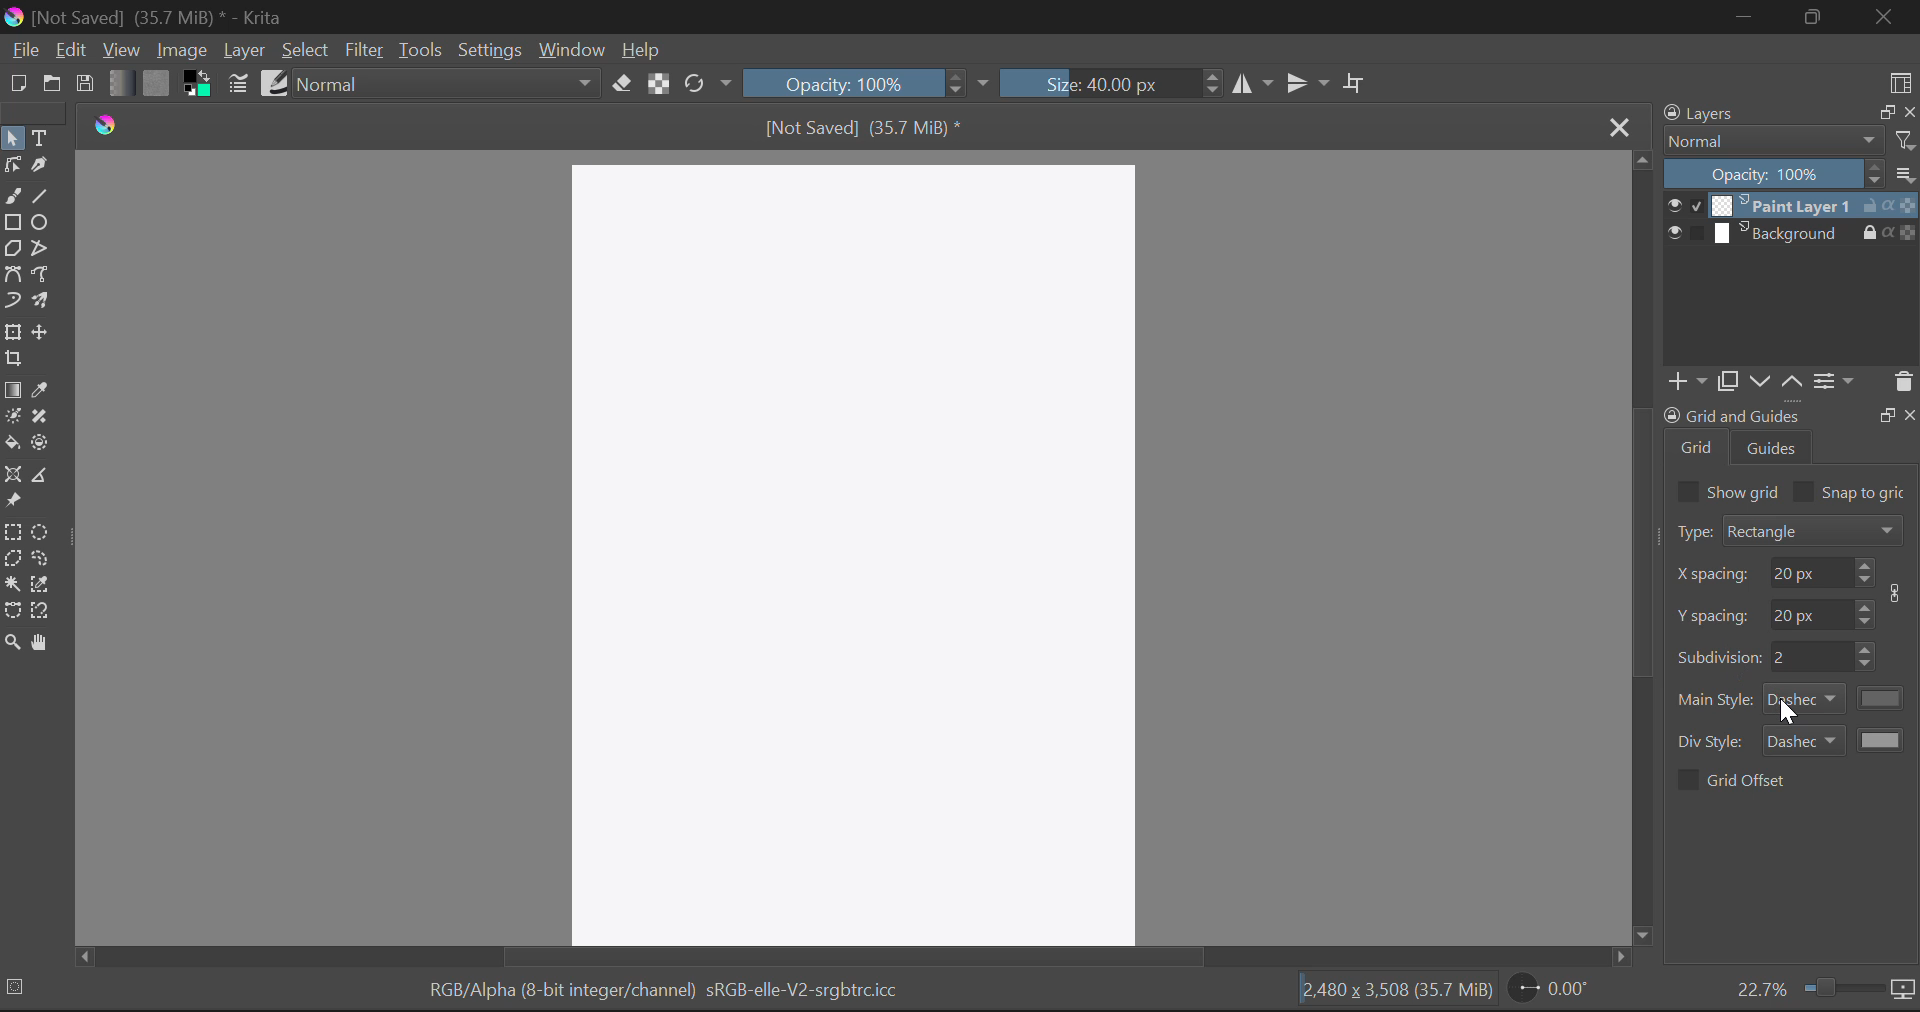  Describe the element at coordinates (1782, 233) in the screenshot. I see `layer 2` at that location.